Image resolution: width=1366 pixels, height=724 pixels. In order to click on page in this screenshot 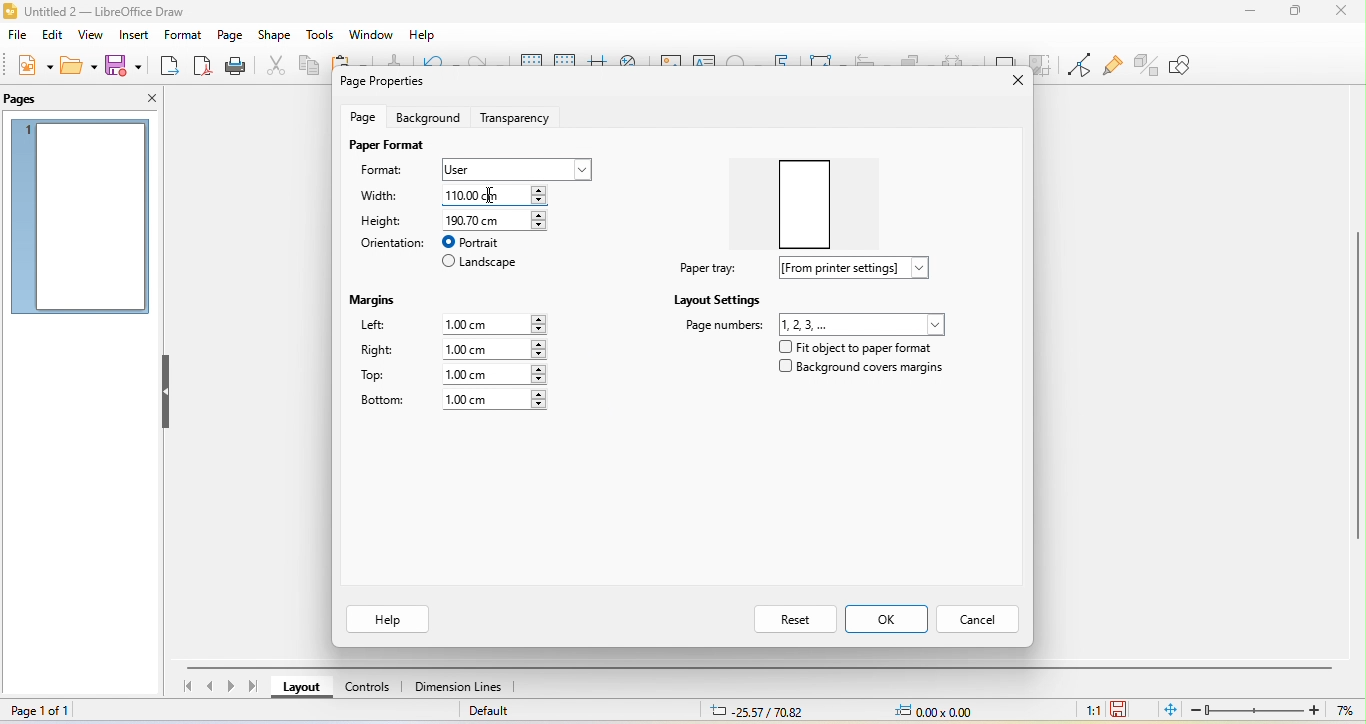, I will do `click(229, 35)`.